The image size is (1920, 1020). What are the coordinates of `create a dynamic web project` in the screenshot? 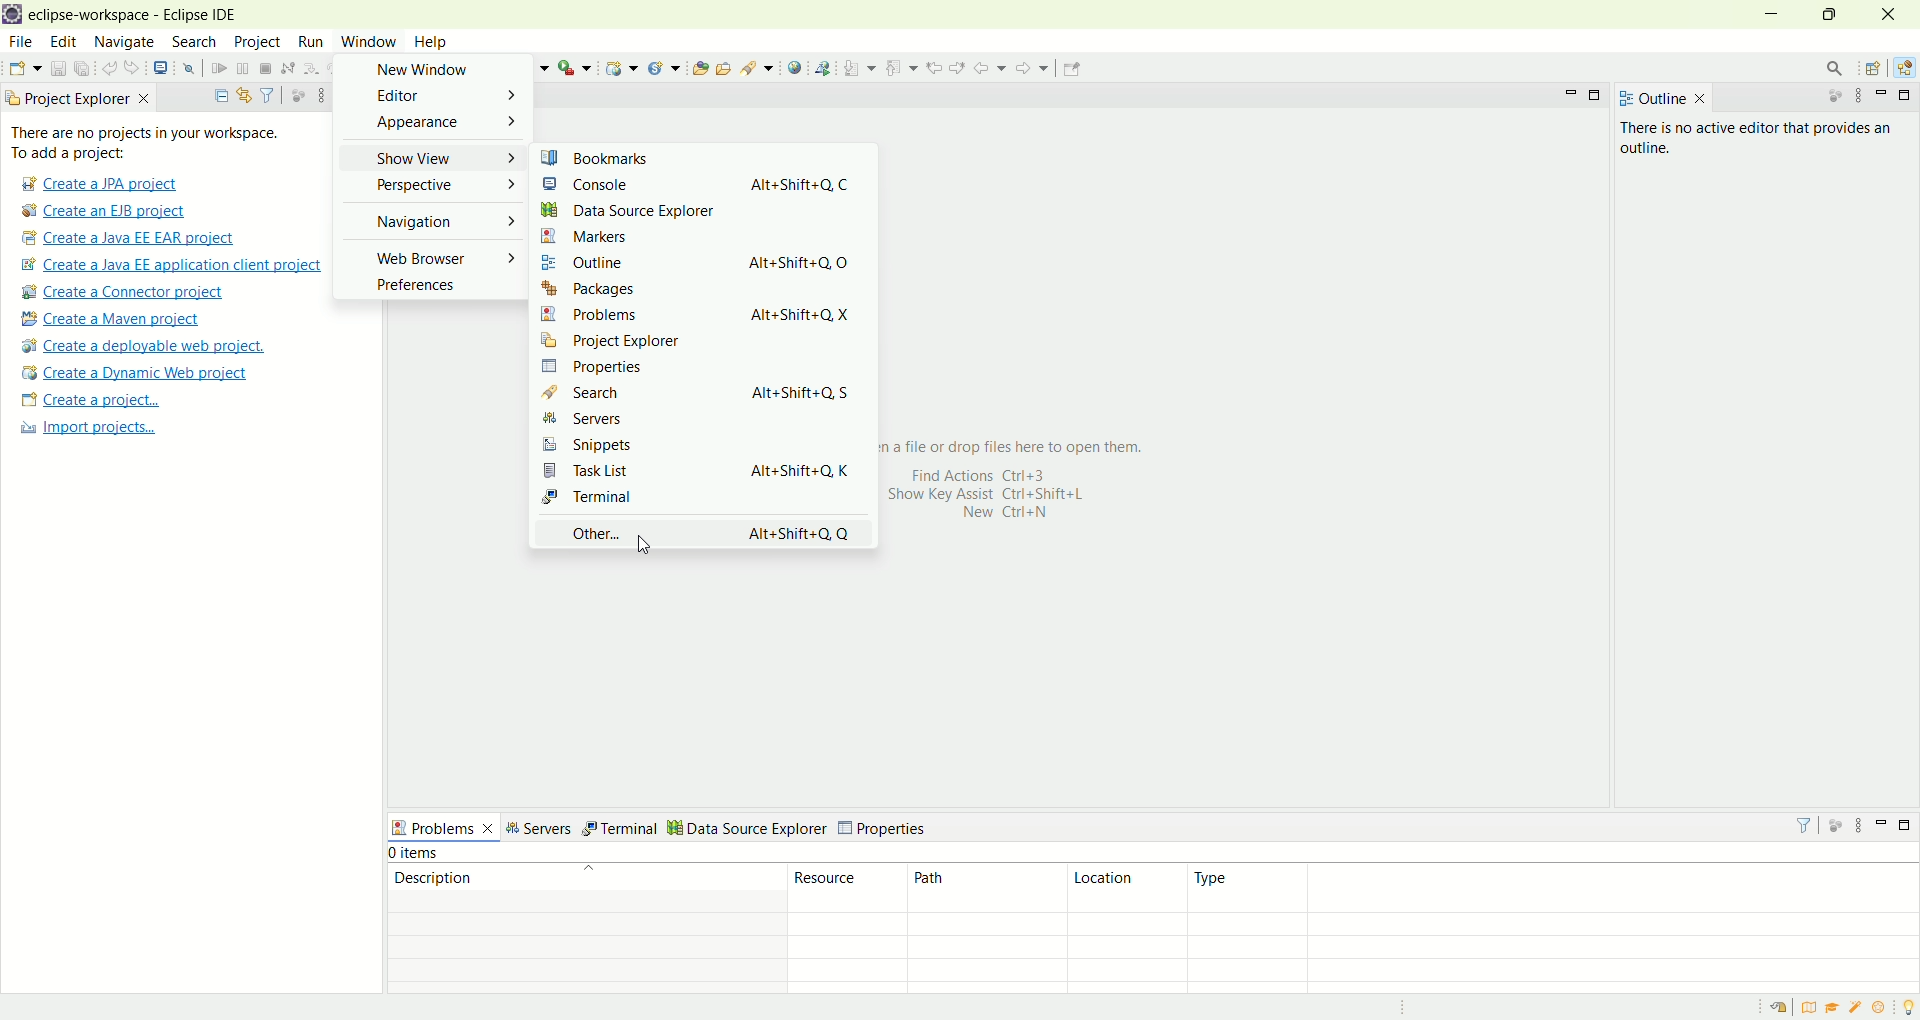 It's located at (621, 67).